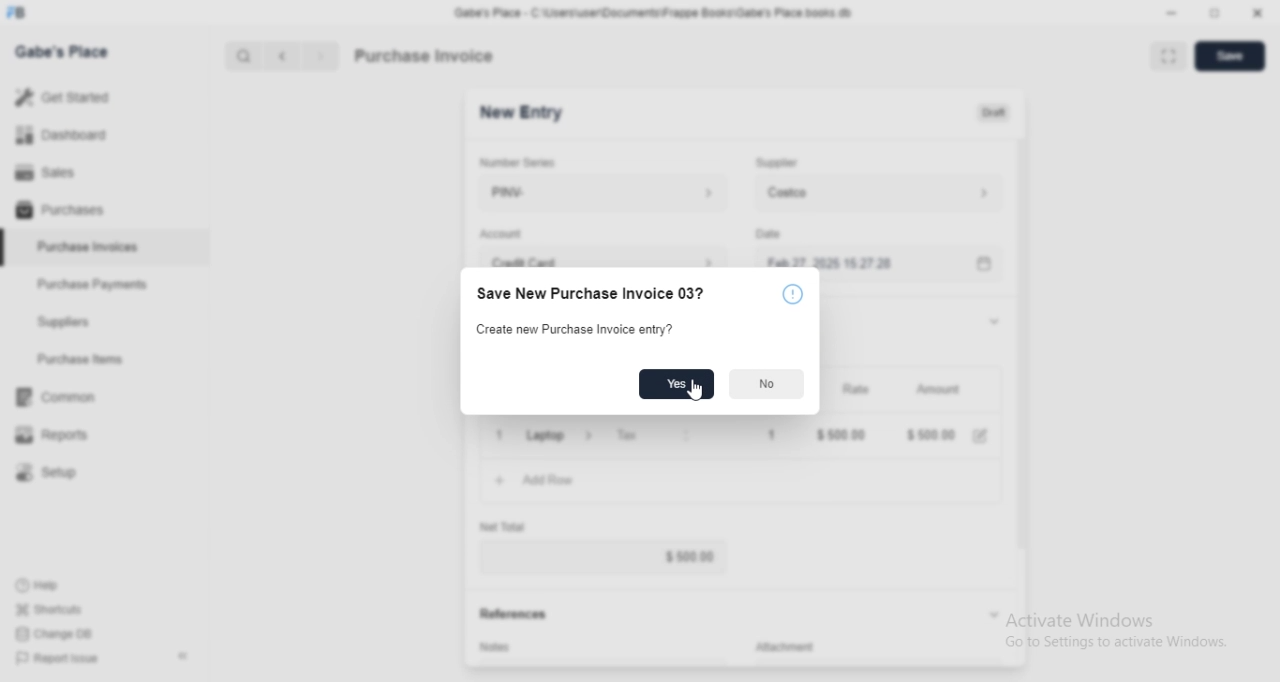  Describe the element at coordinates (590, 293) in the screenshot. I see `Save New Purchase Invoice 03?` at that location.